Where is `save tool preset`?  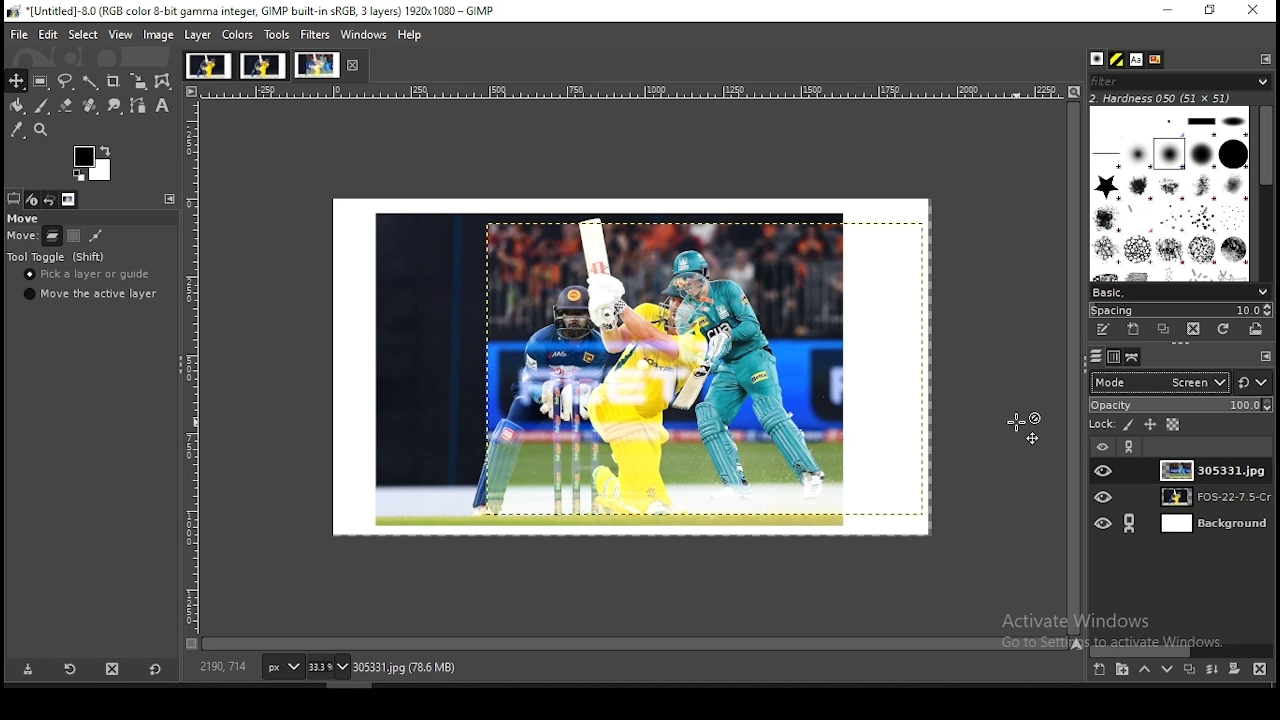
save tool preset is located at coordinates (25, 670).